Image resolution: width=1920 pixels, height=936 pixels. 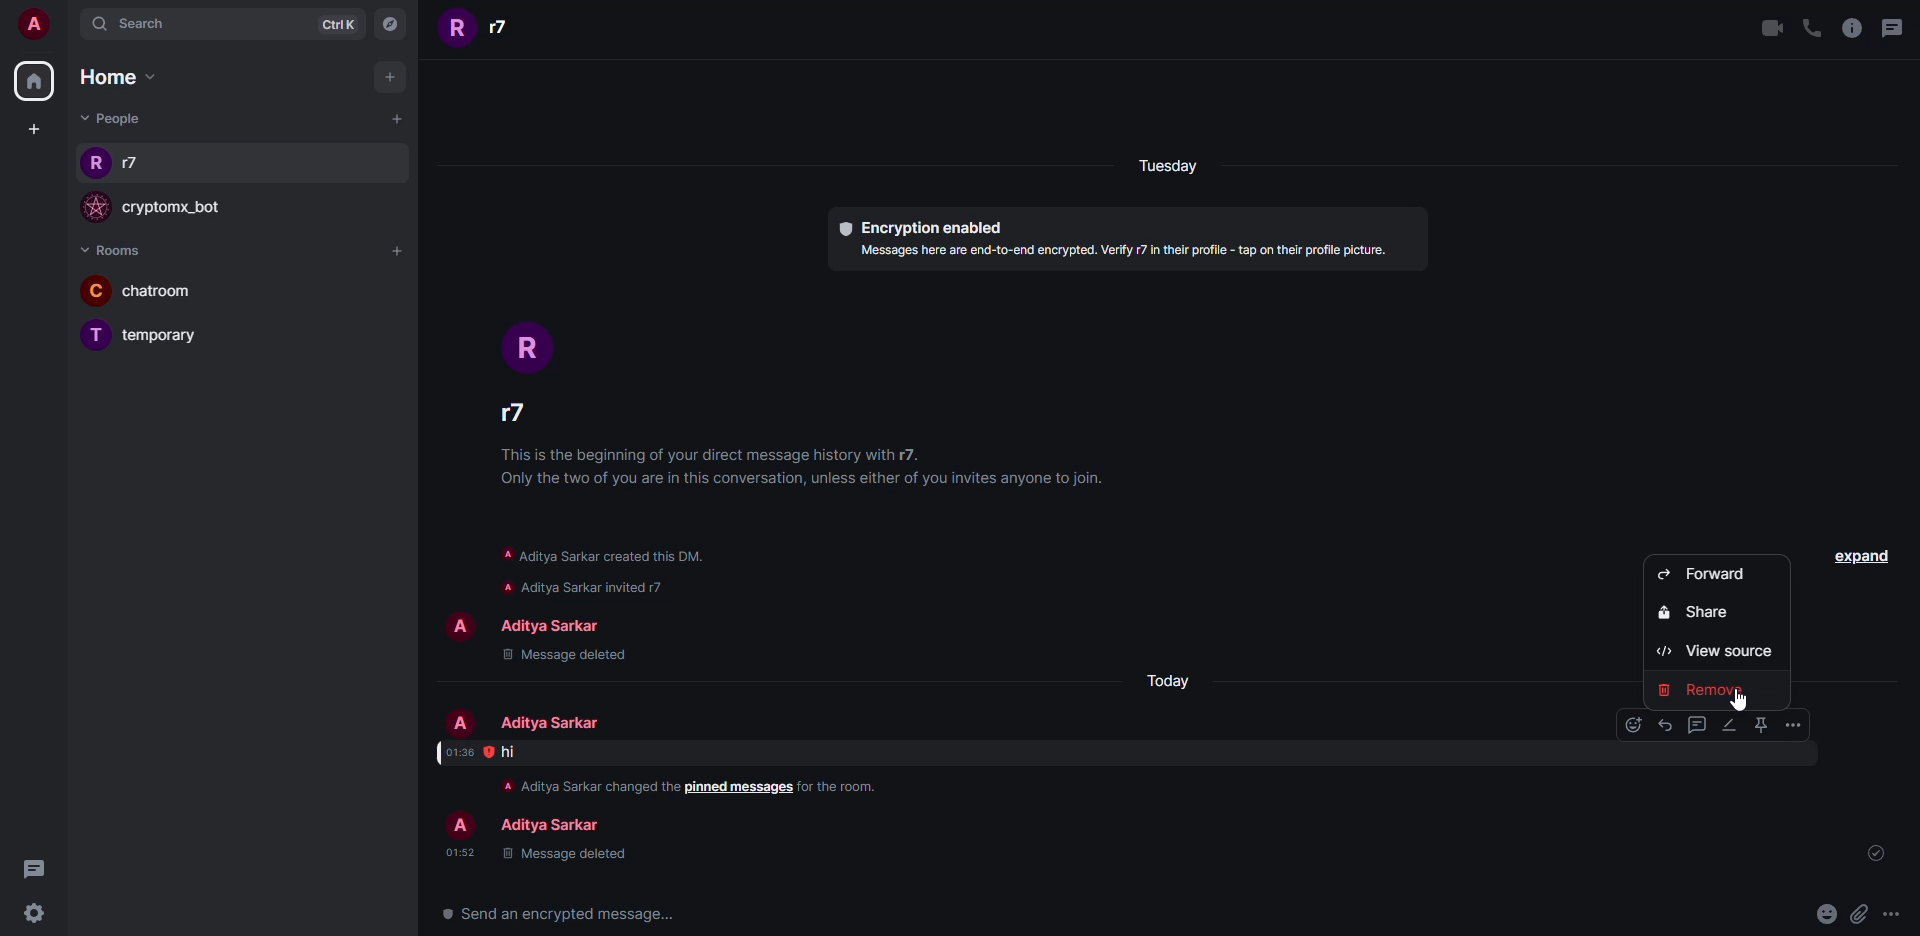 I want to click on profile, so click(x=93, y=208).